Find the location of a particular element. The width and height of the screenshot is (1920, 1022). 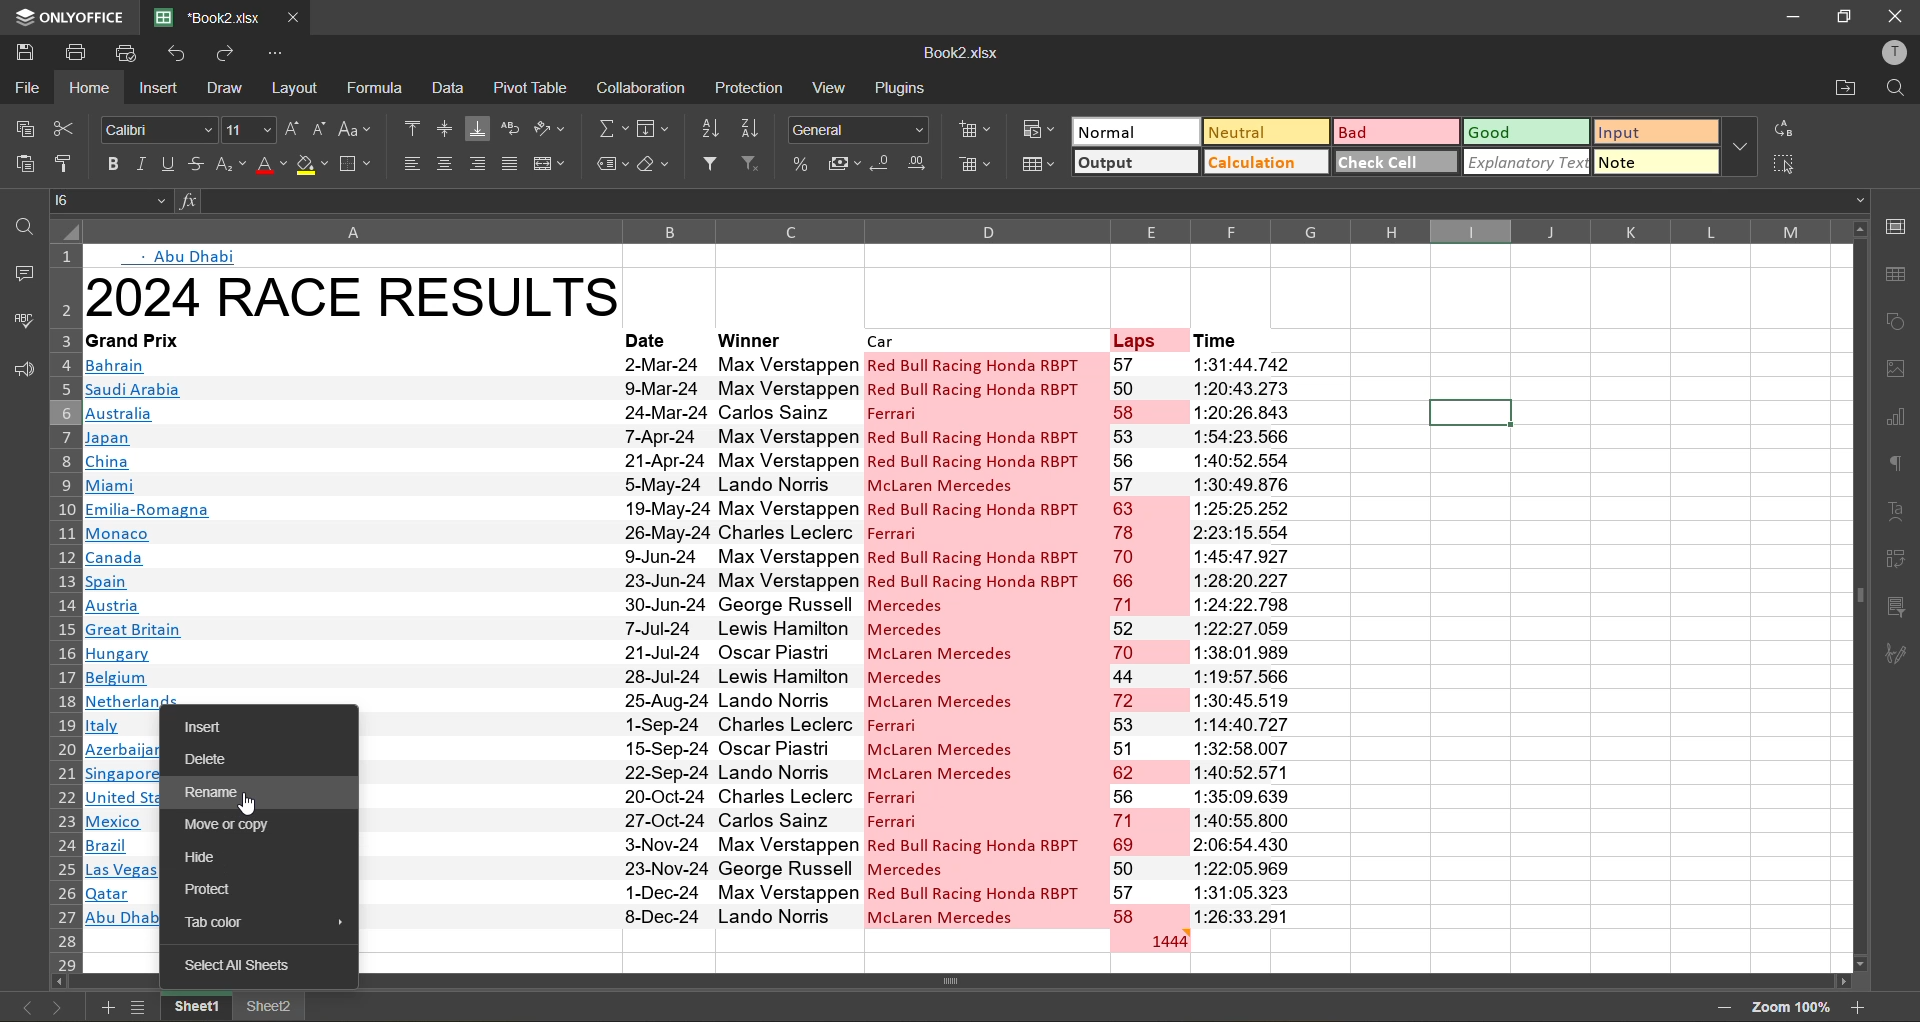

increment size is located at coordinates (292, 132).